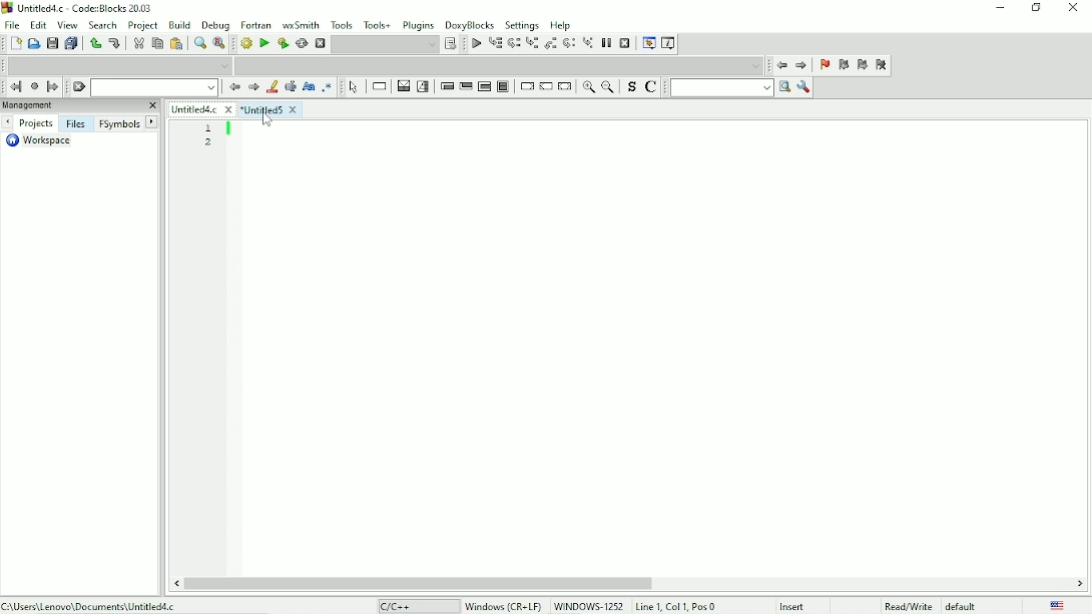 This screenshot has width=1092, height=614. I want to click on Continue-instruction, so click(546, 87).